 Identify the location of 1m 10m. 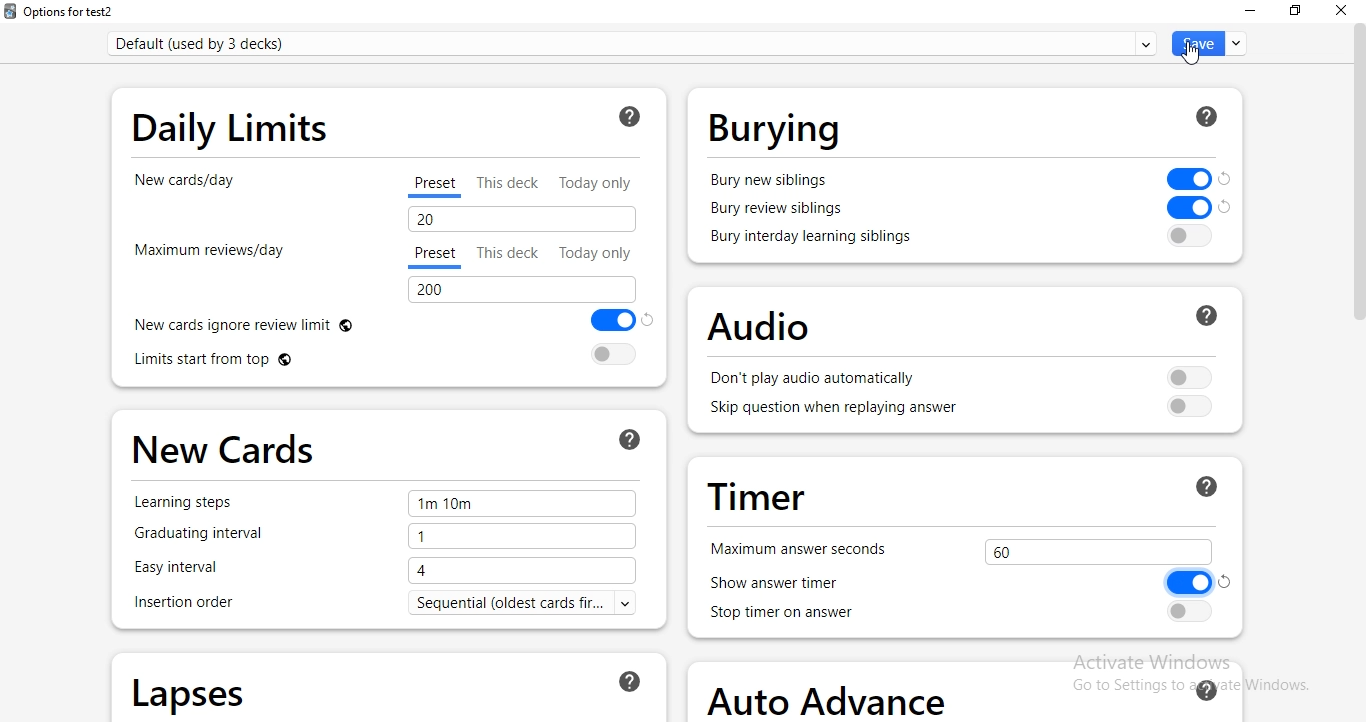
(524, 506).